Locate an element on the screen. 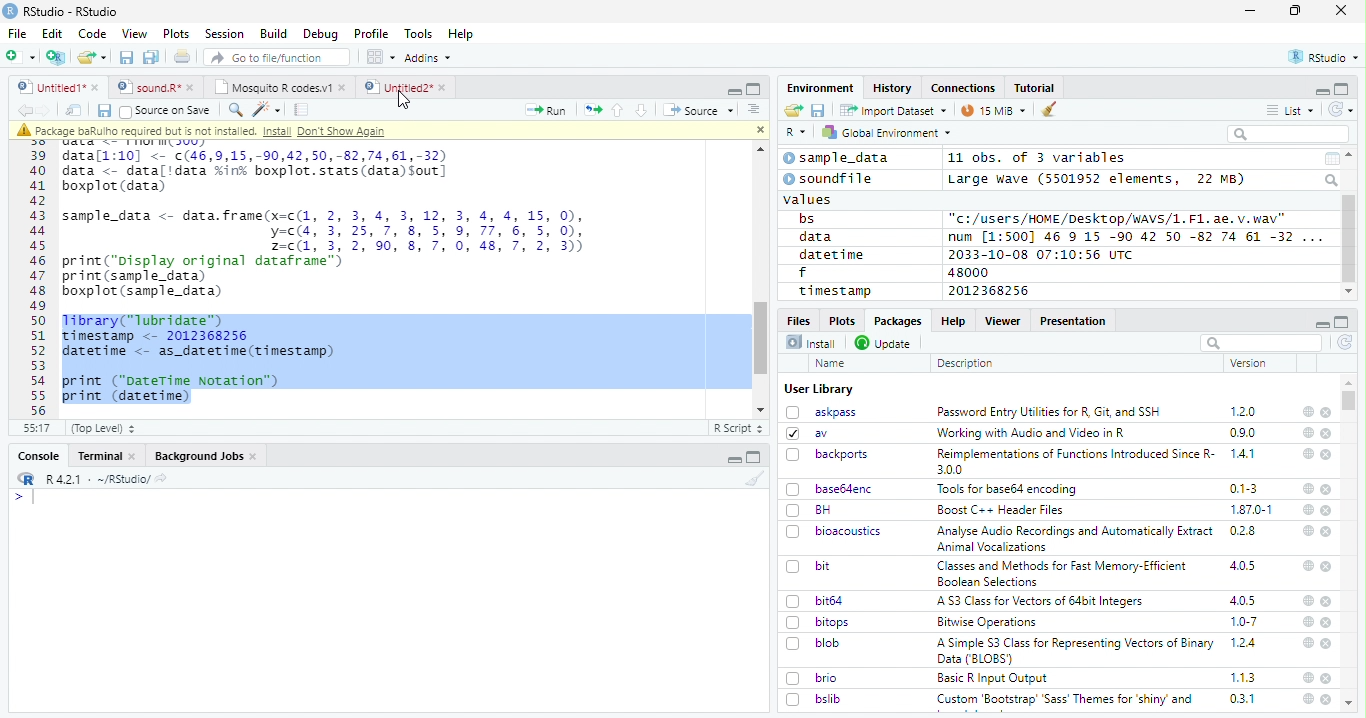 The width and height of the screenshot is (1366, 718). bioacoustics is located at coordinates (834, 531).